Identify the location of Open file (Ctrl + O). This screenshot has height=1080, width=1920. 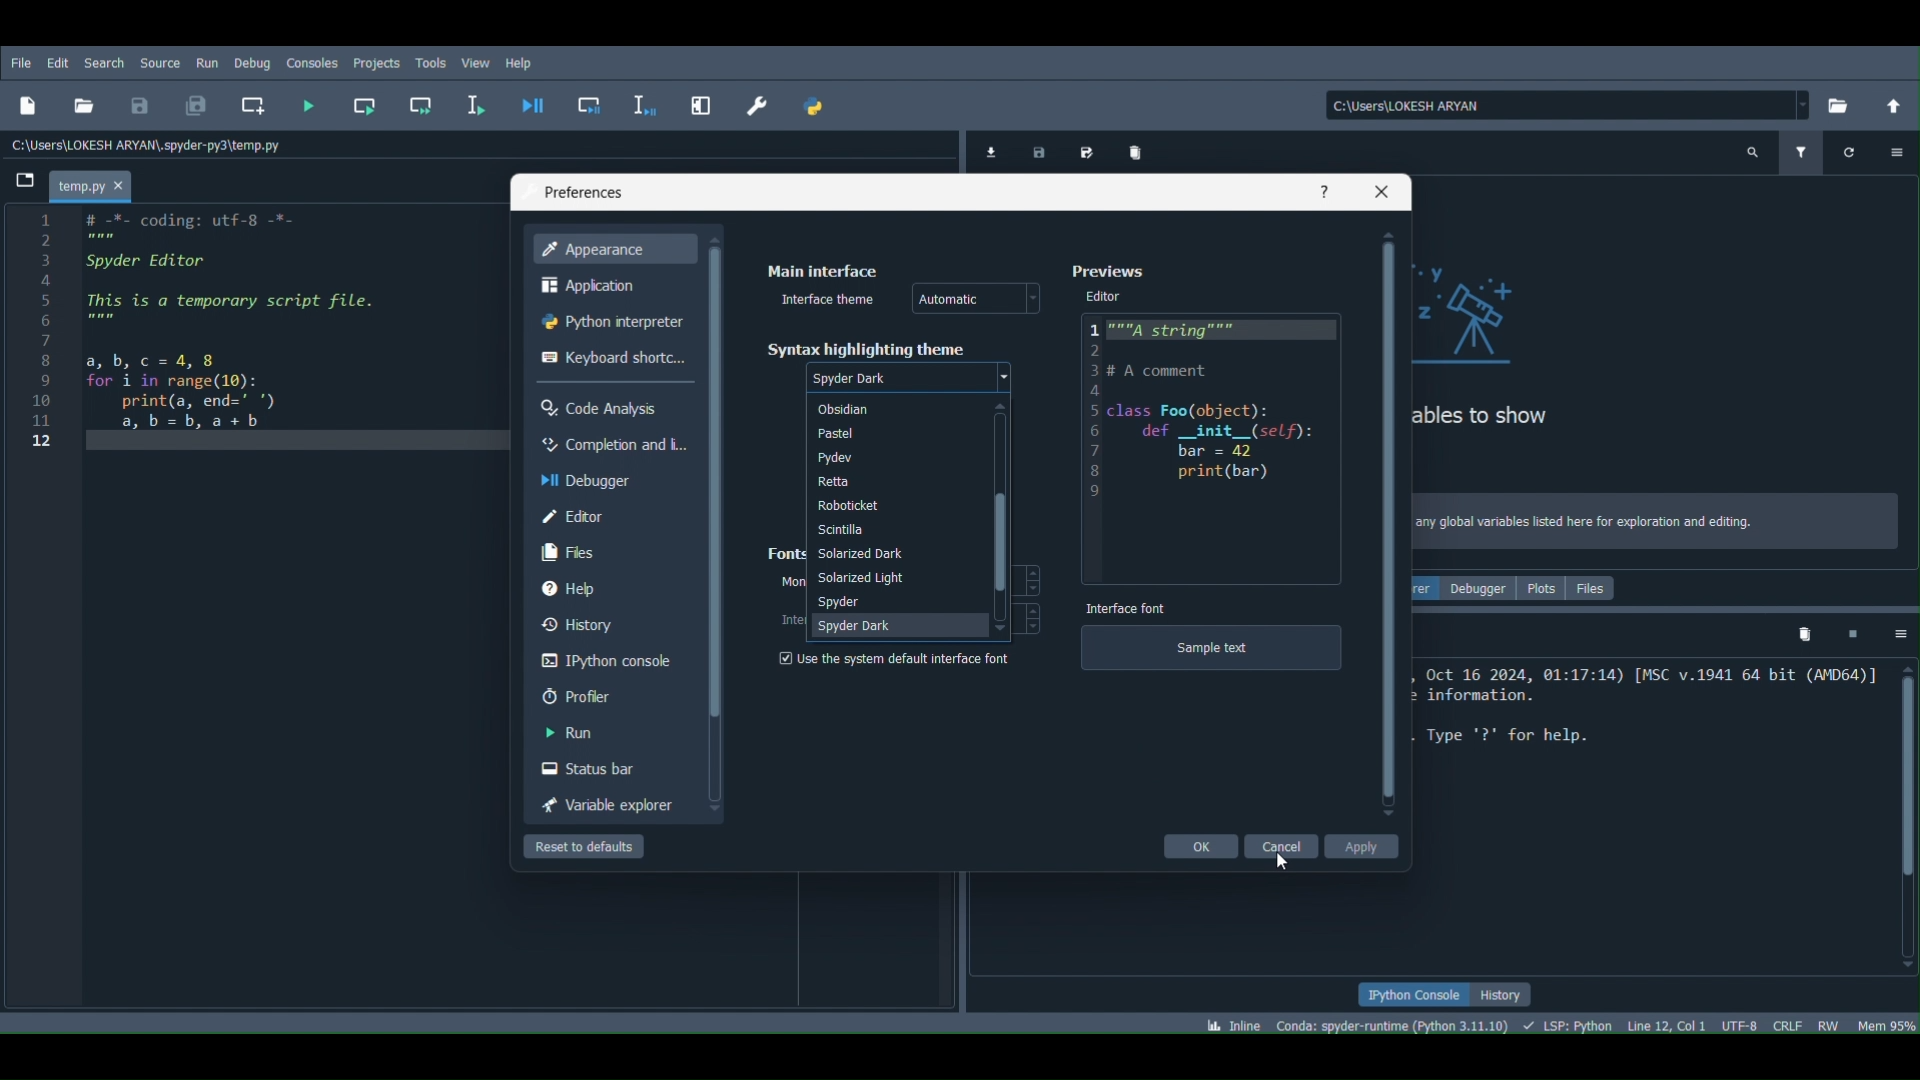
(84, 105).